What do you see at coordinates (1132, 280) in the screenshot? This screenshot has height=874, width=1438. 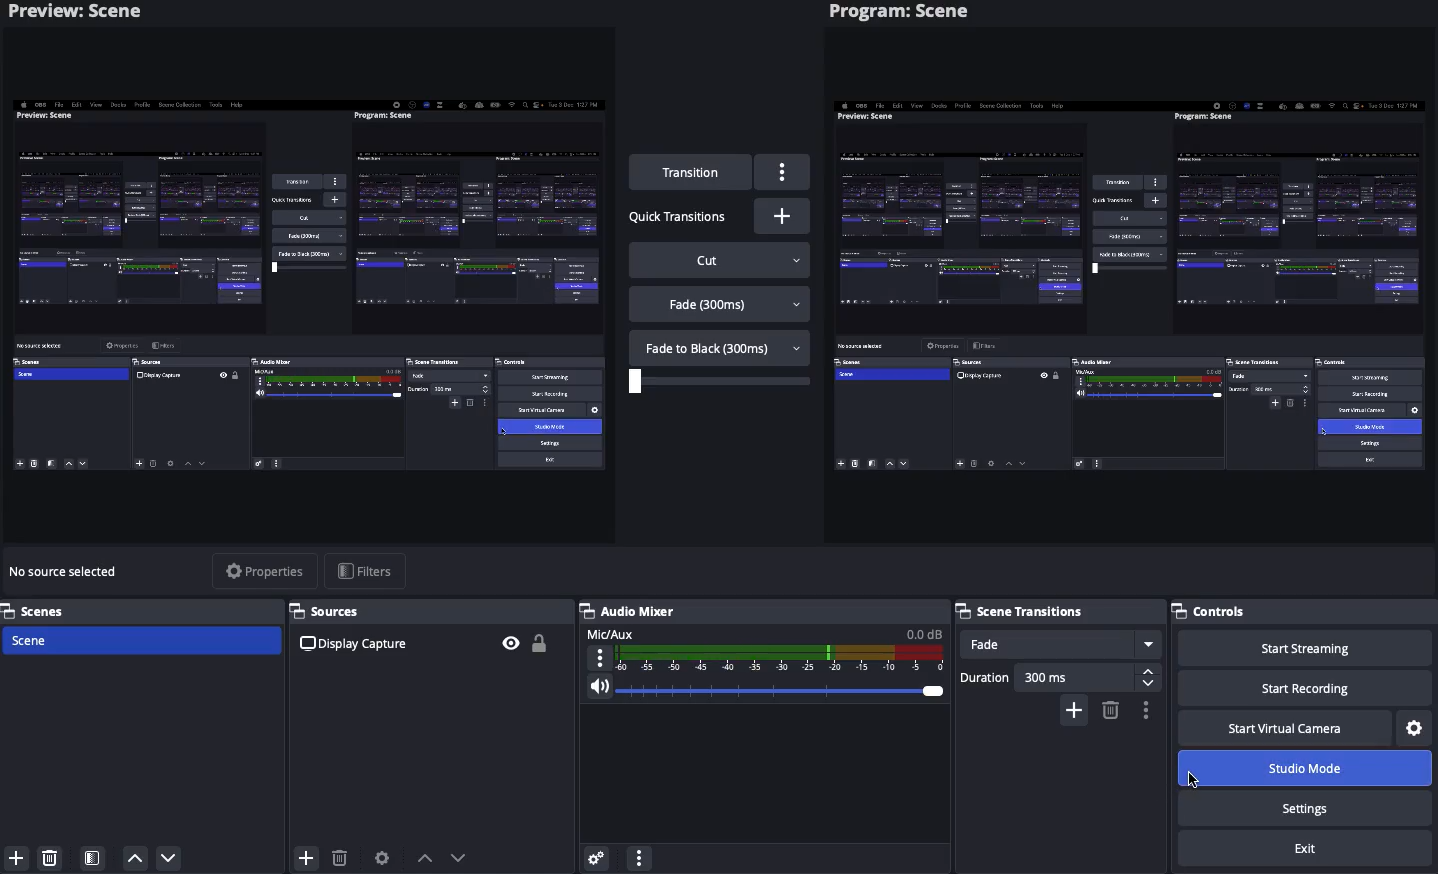 I see `Split` at bounding box center [1132, 280].